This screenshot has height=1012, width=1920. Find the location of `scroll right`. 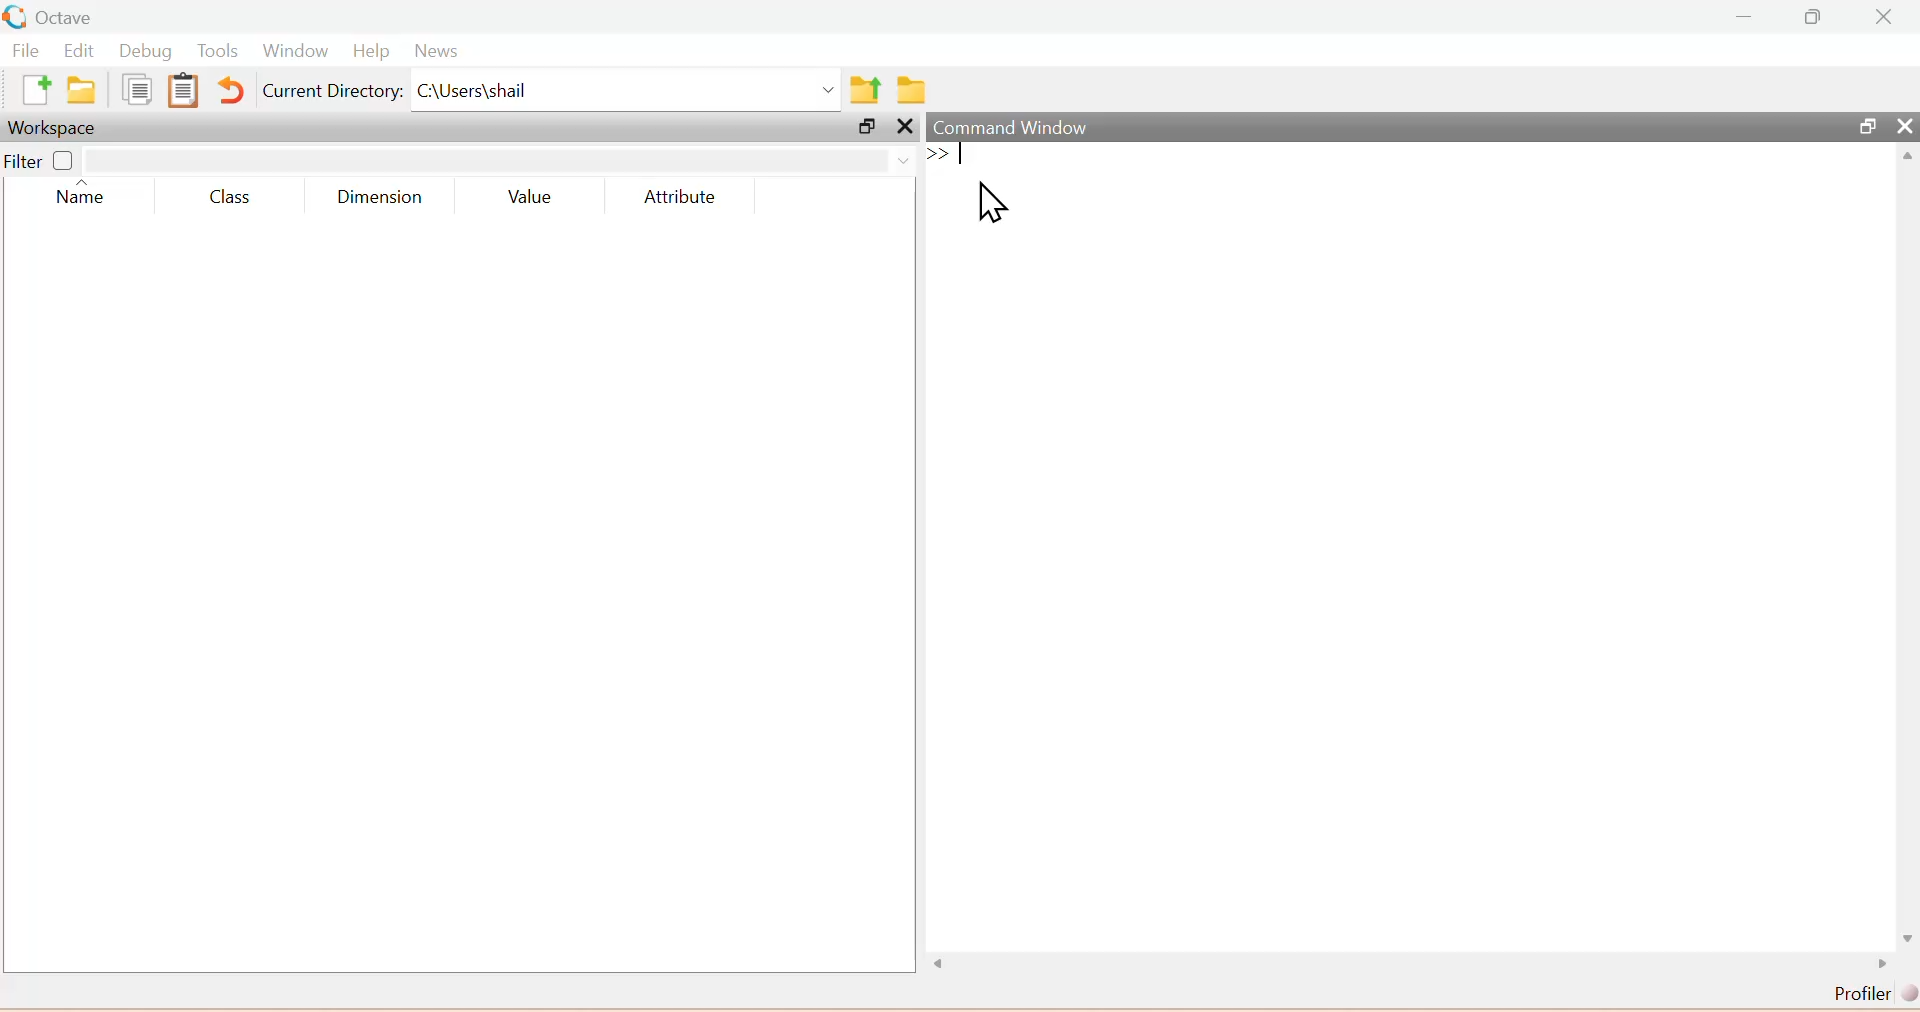

scroll right is located at coordinates (1883, 965).